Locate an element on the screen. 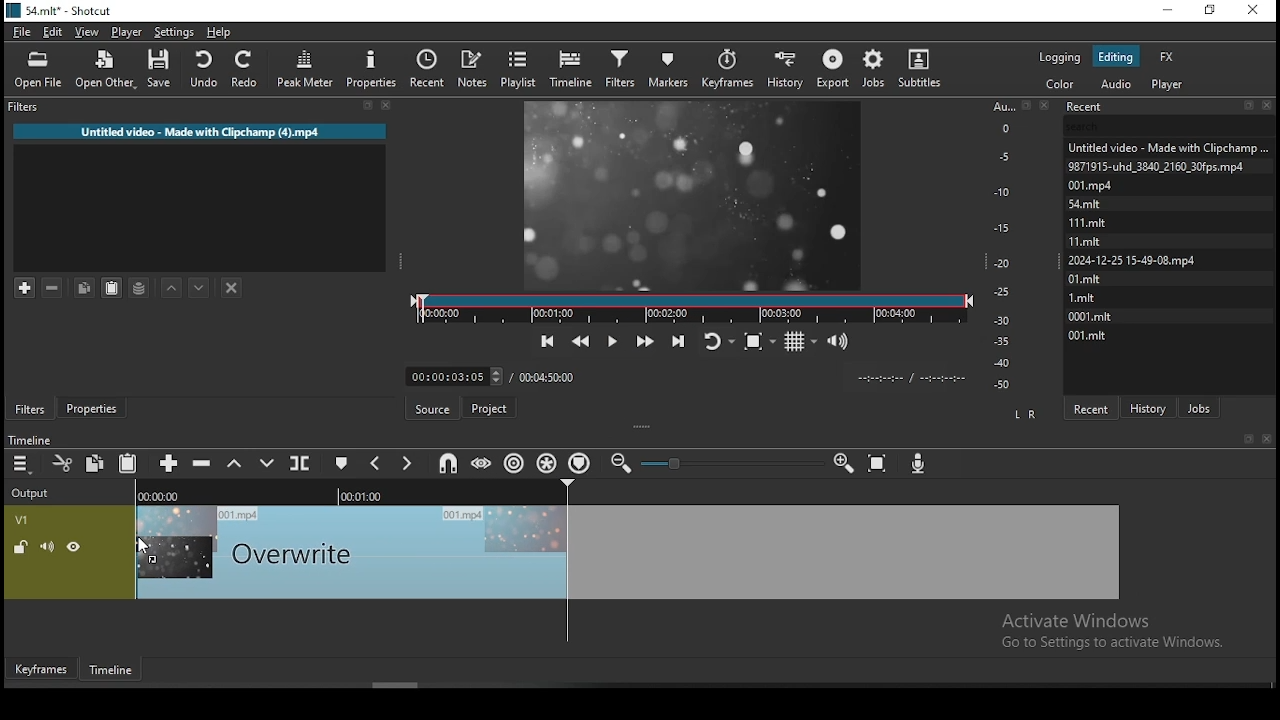 This screenshot has height=720, width=1280. history is located at coordinates (1151, 405).